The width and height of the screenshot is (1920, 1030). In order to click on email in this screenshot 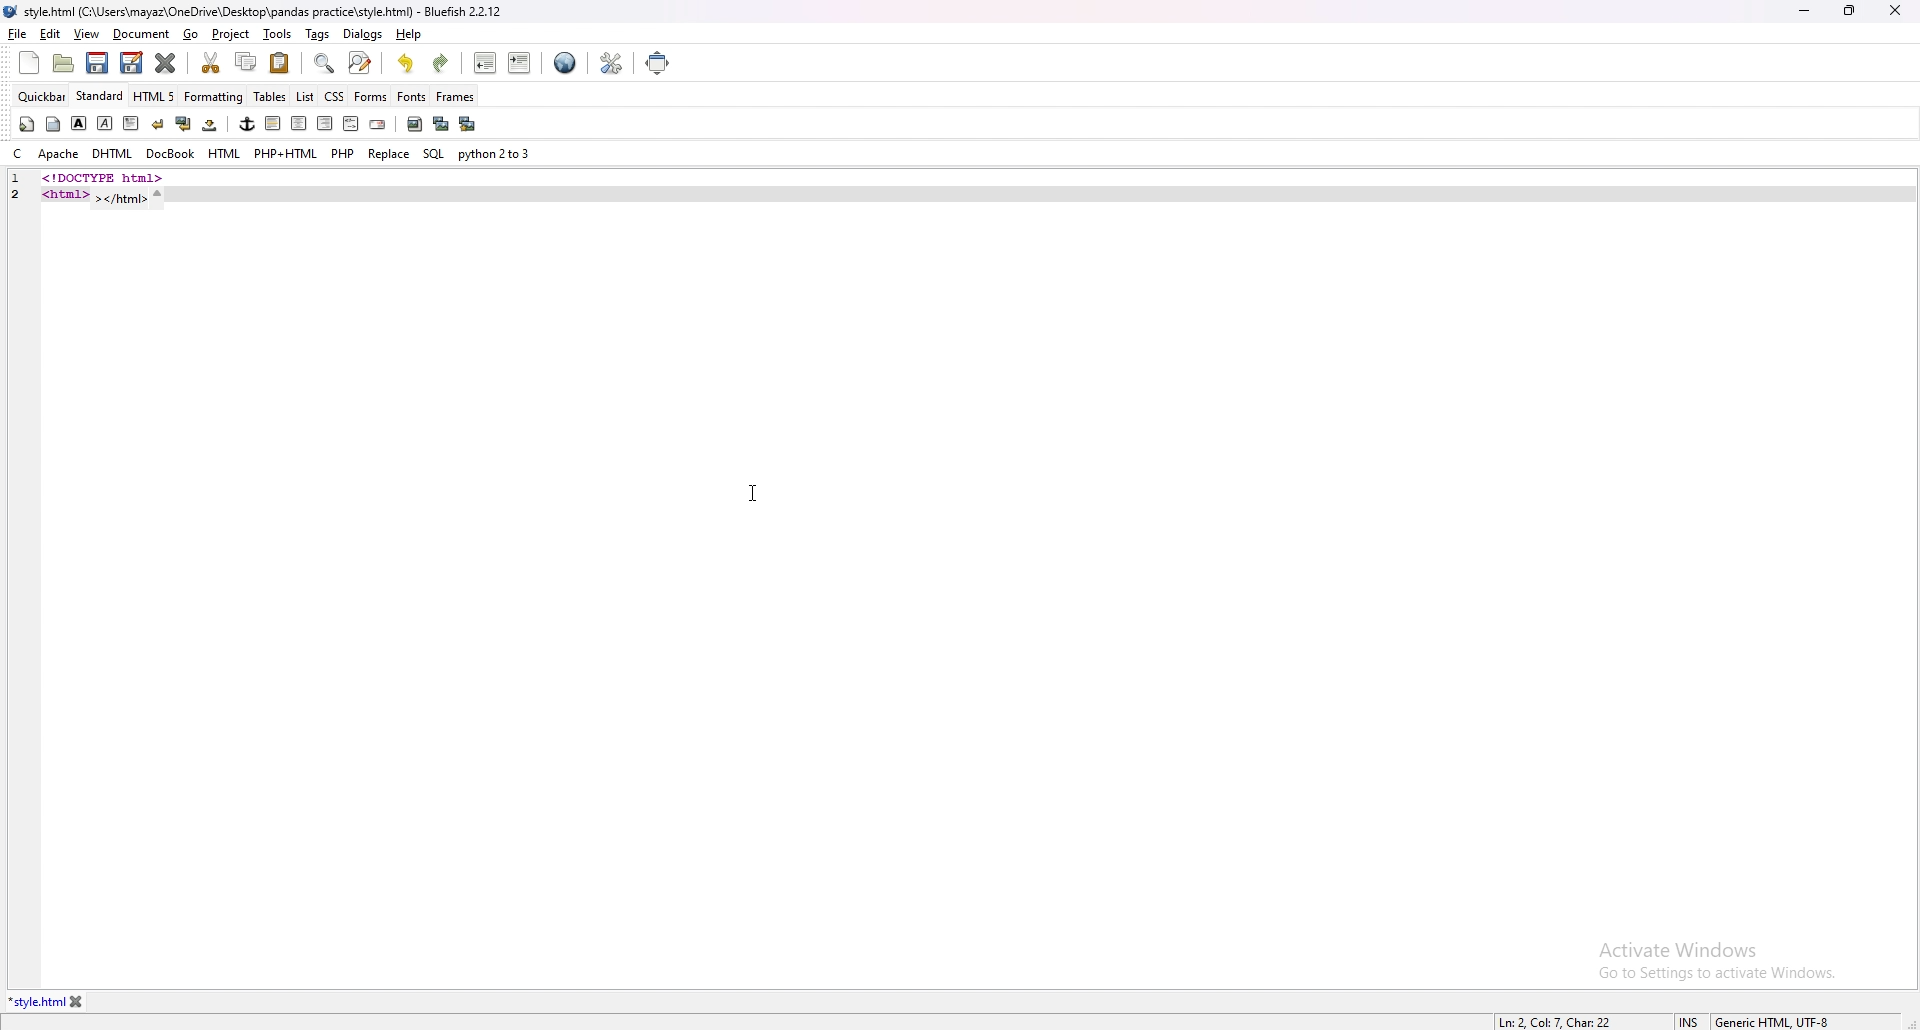, I will do `click(377, 125)`.